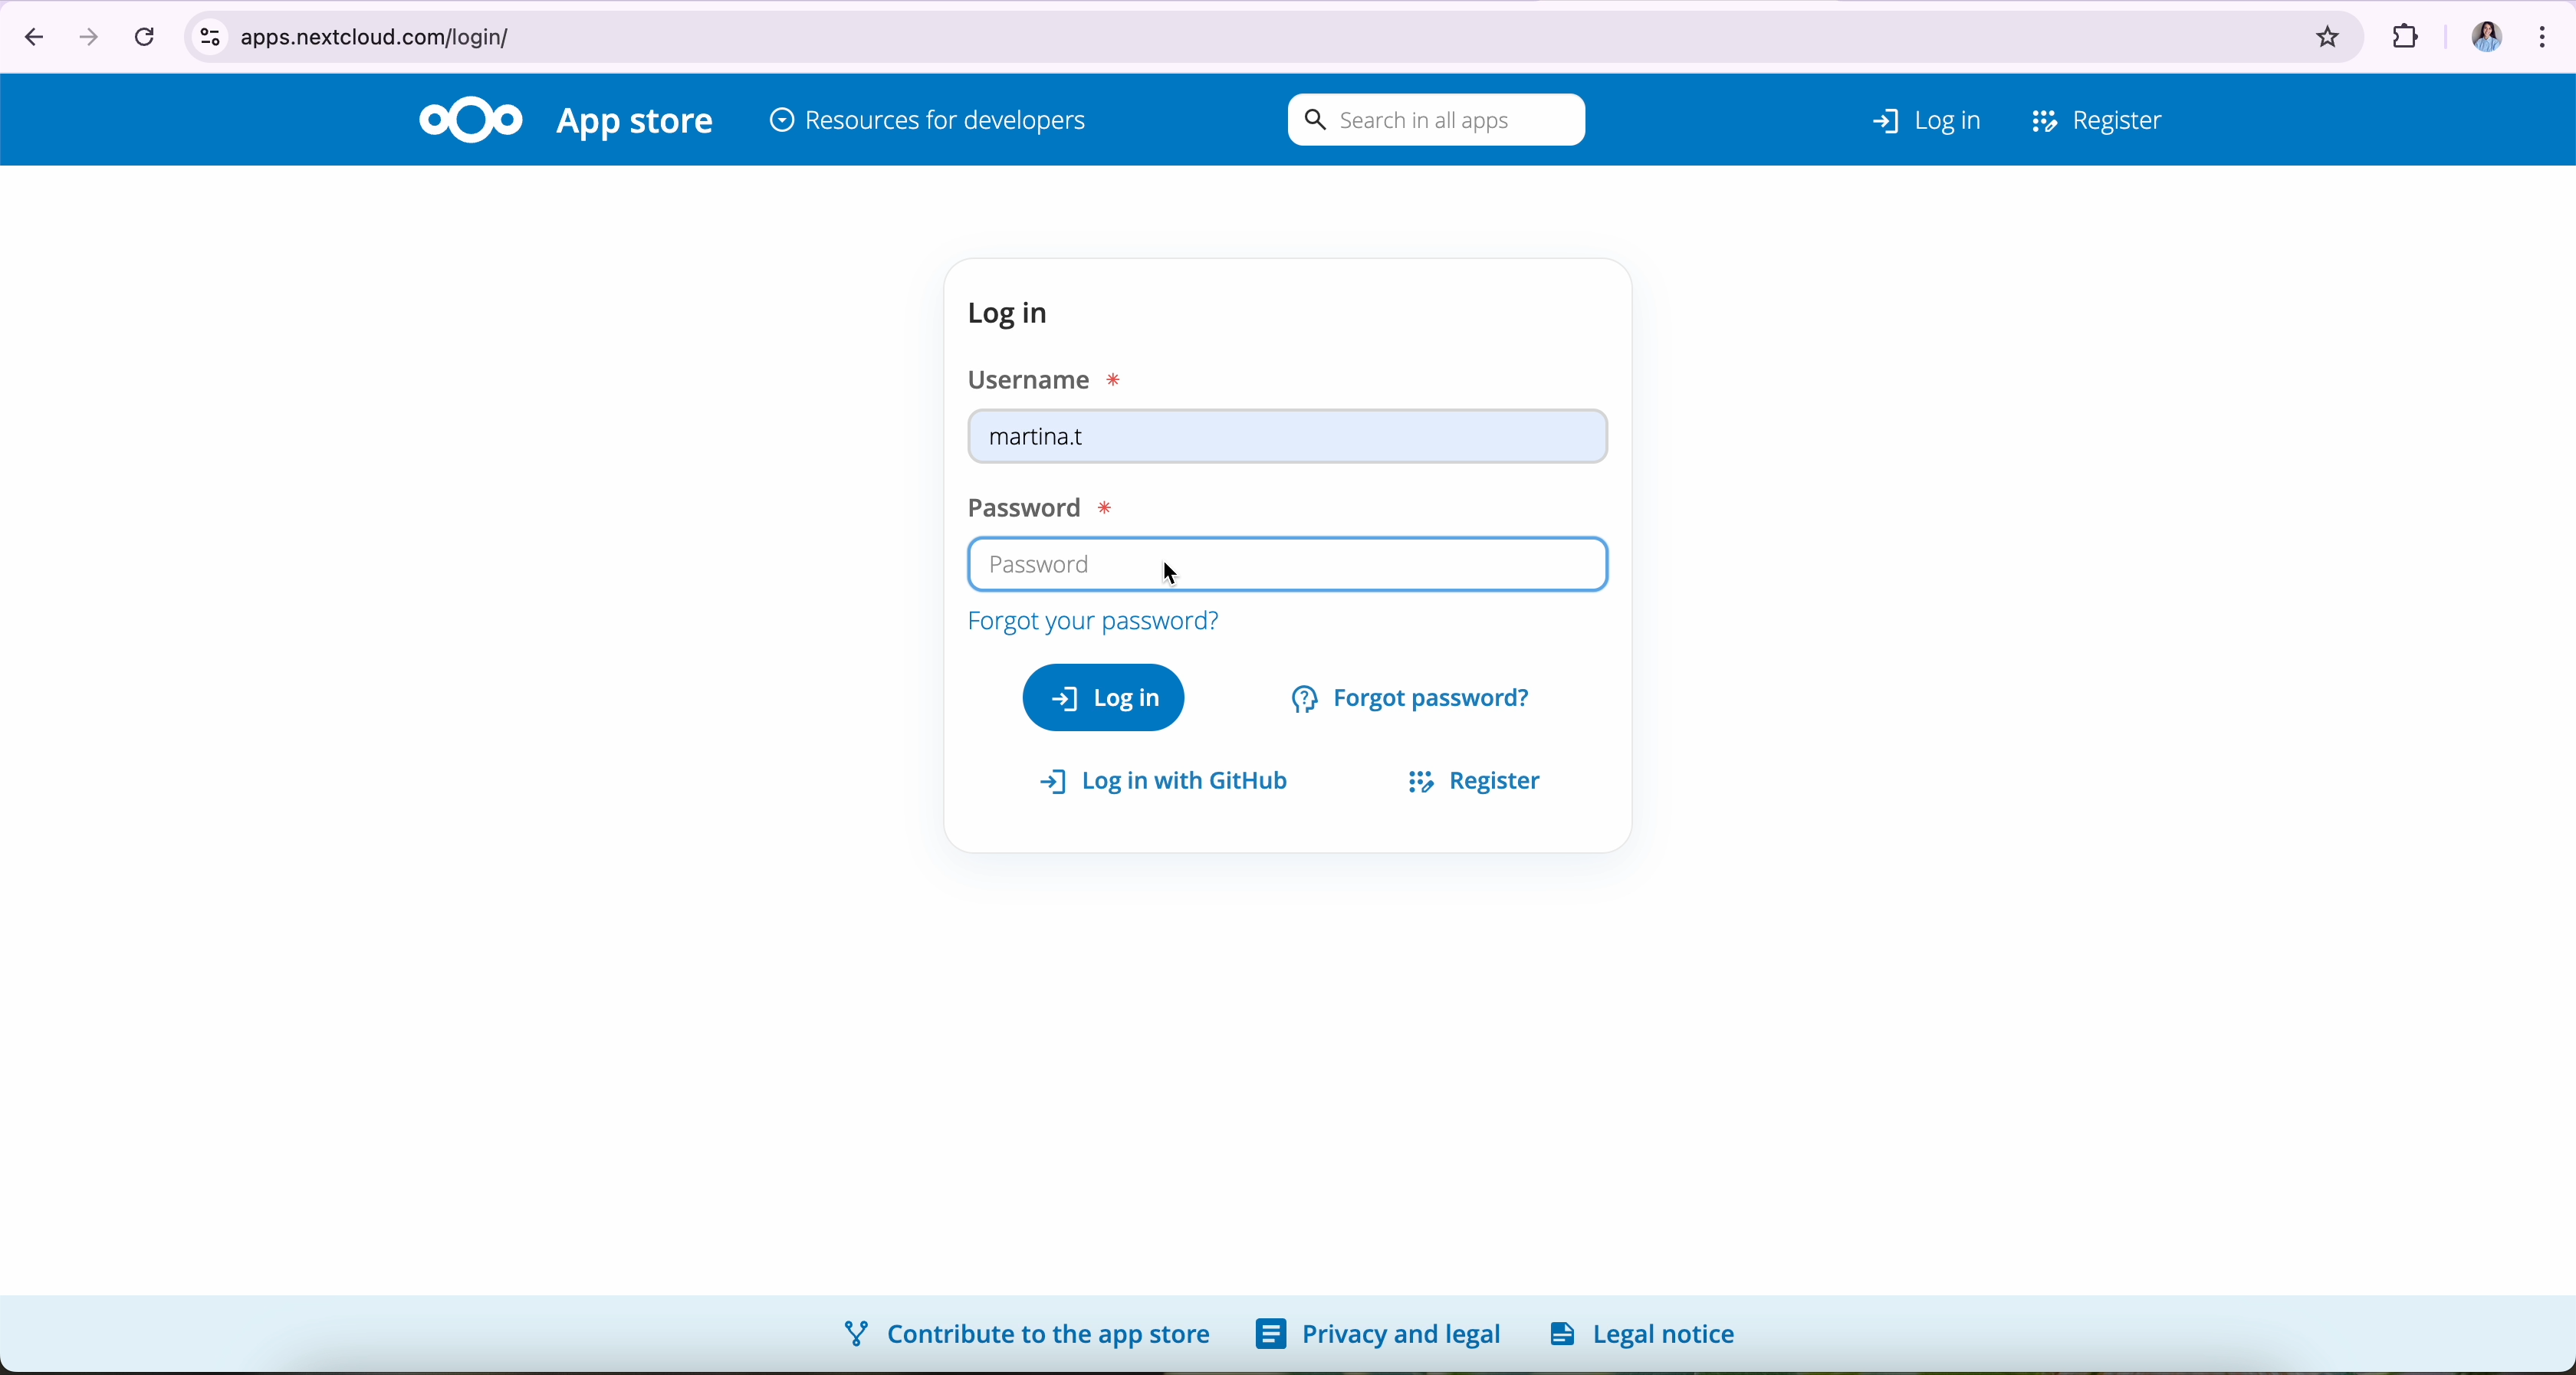 The width and height of the screenshot is (2576, 1375). Describe the element at coordinates (143, 35) in the screenshot. I see `cancel` at that location.